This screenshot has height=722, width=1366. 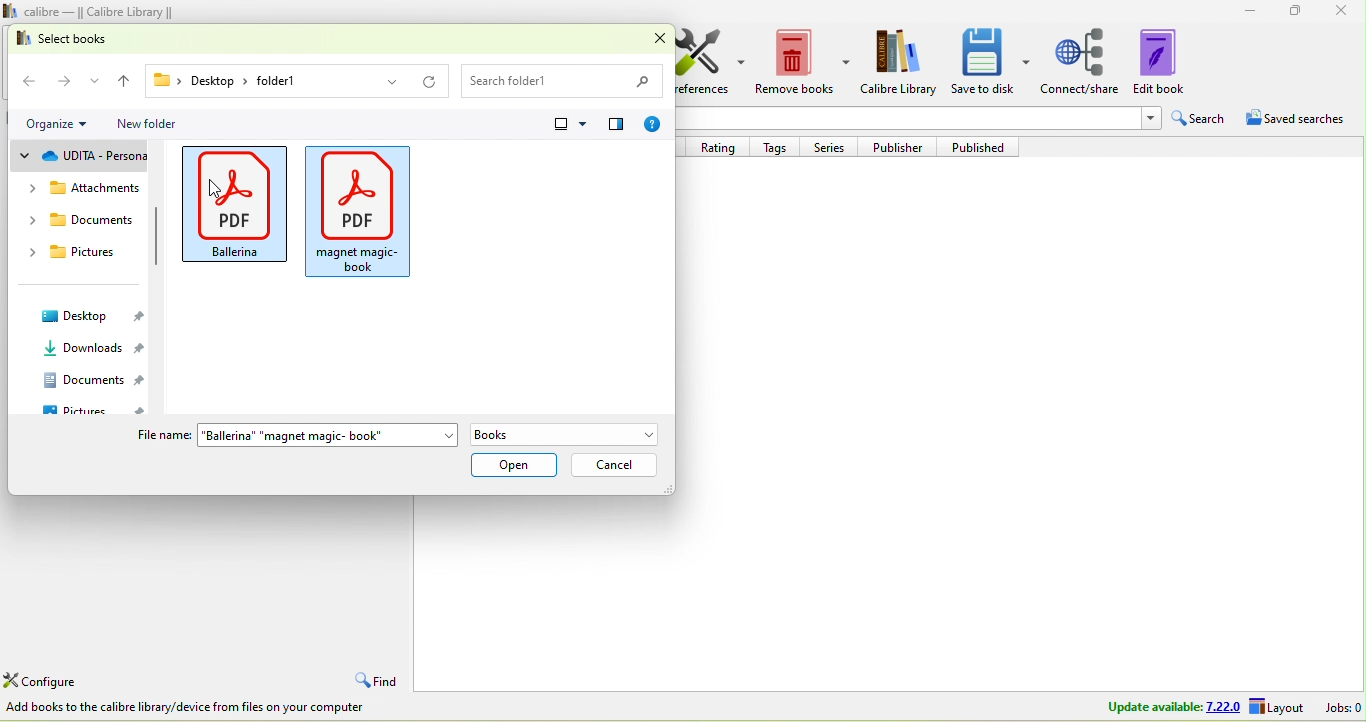 I want to click on connect /share, so click(x=1081, y=62).